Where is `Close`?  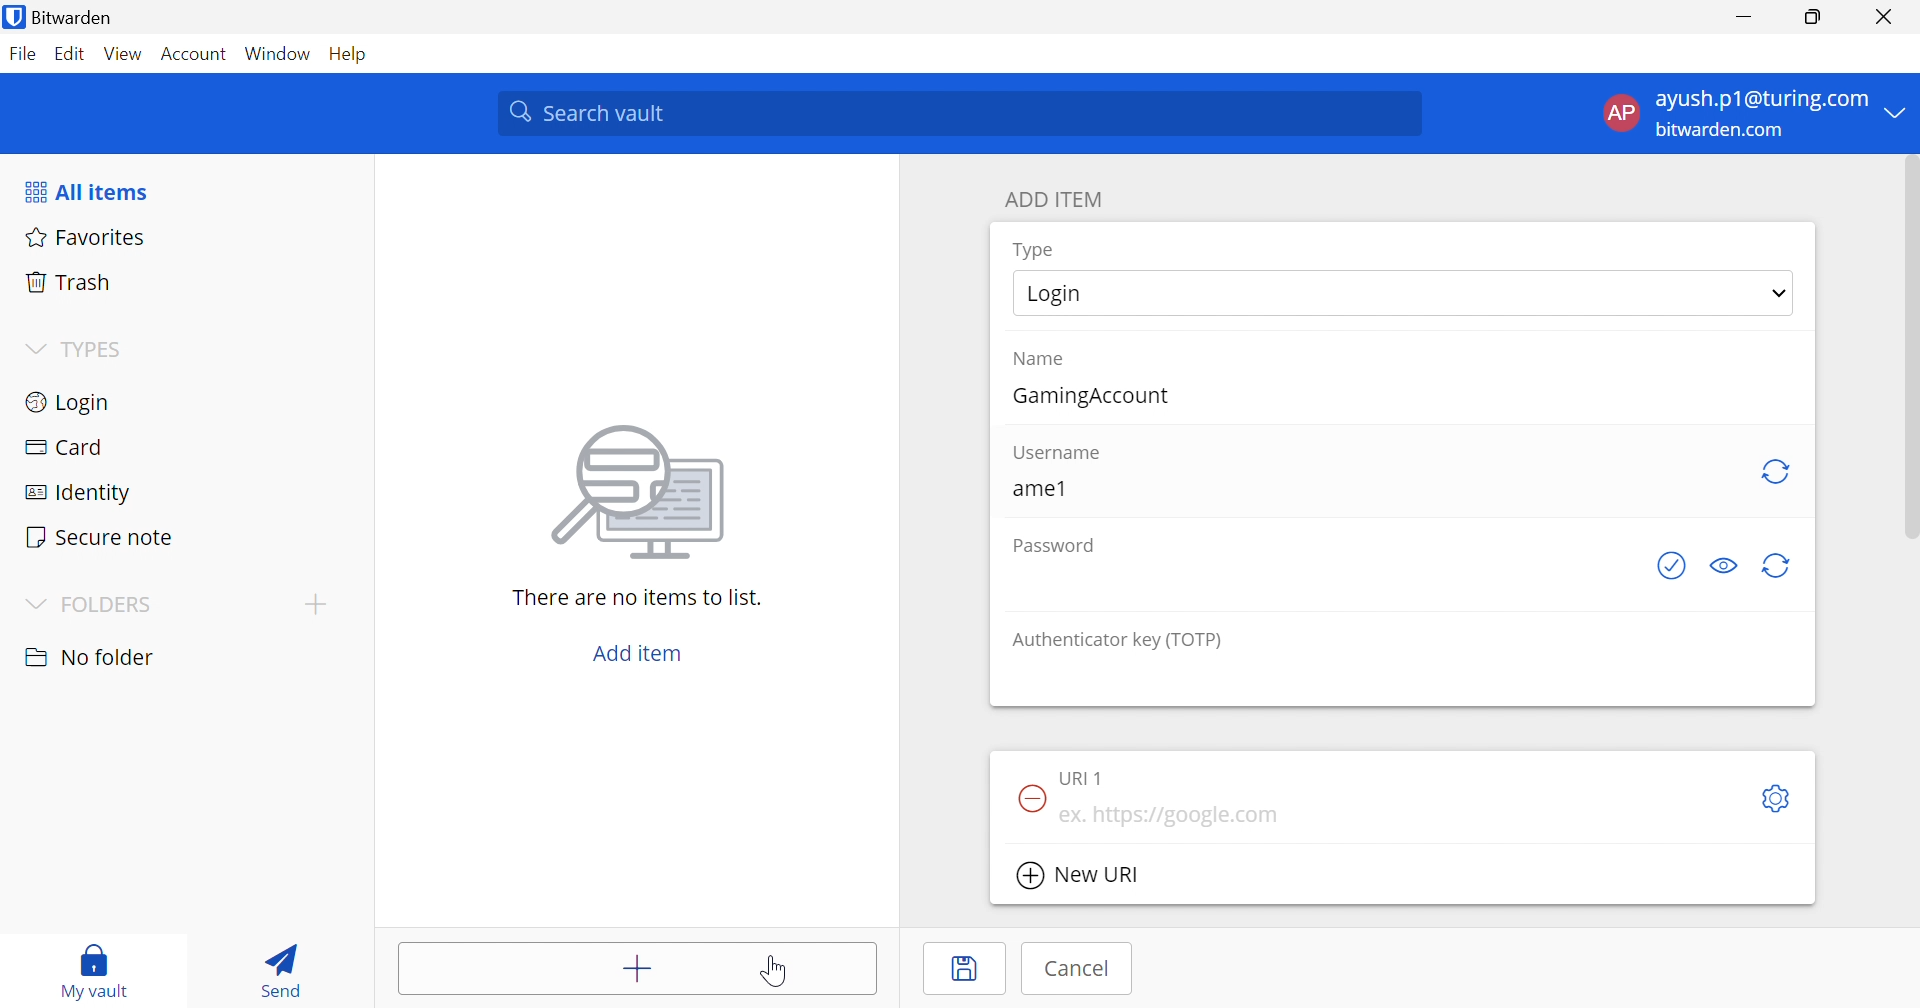 Close is located at coordinates (1887, 19).